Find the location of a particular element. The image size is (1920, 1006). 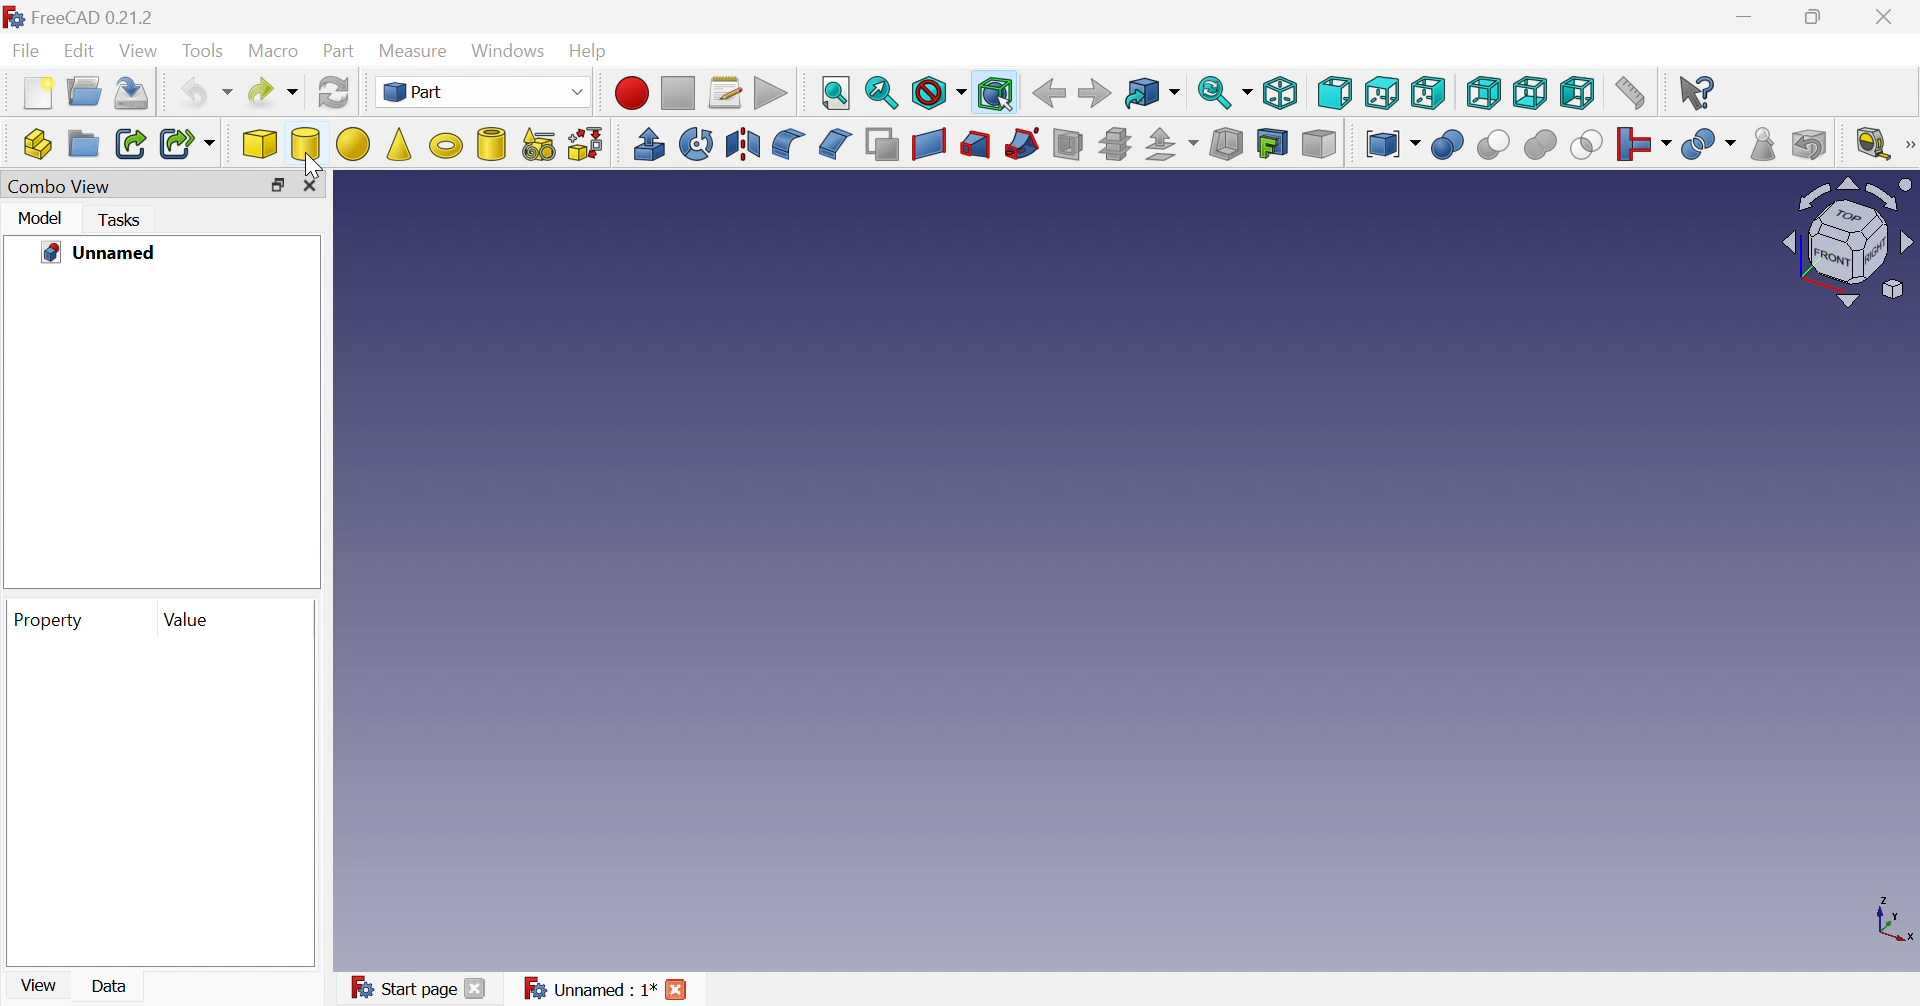

Boolean is located at coordinates (1449, 147).